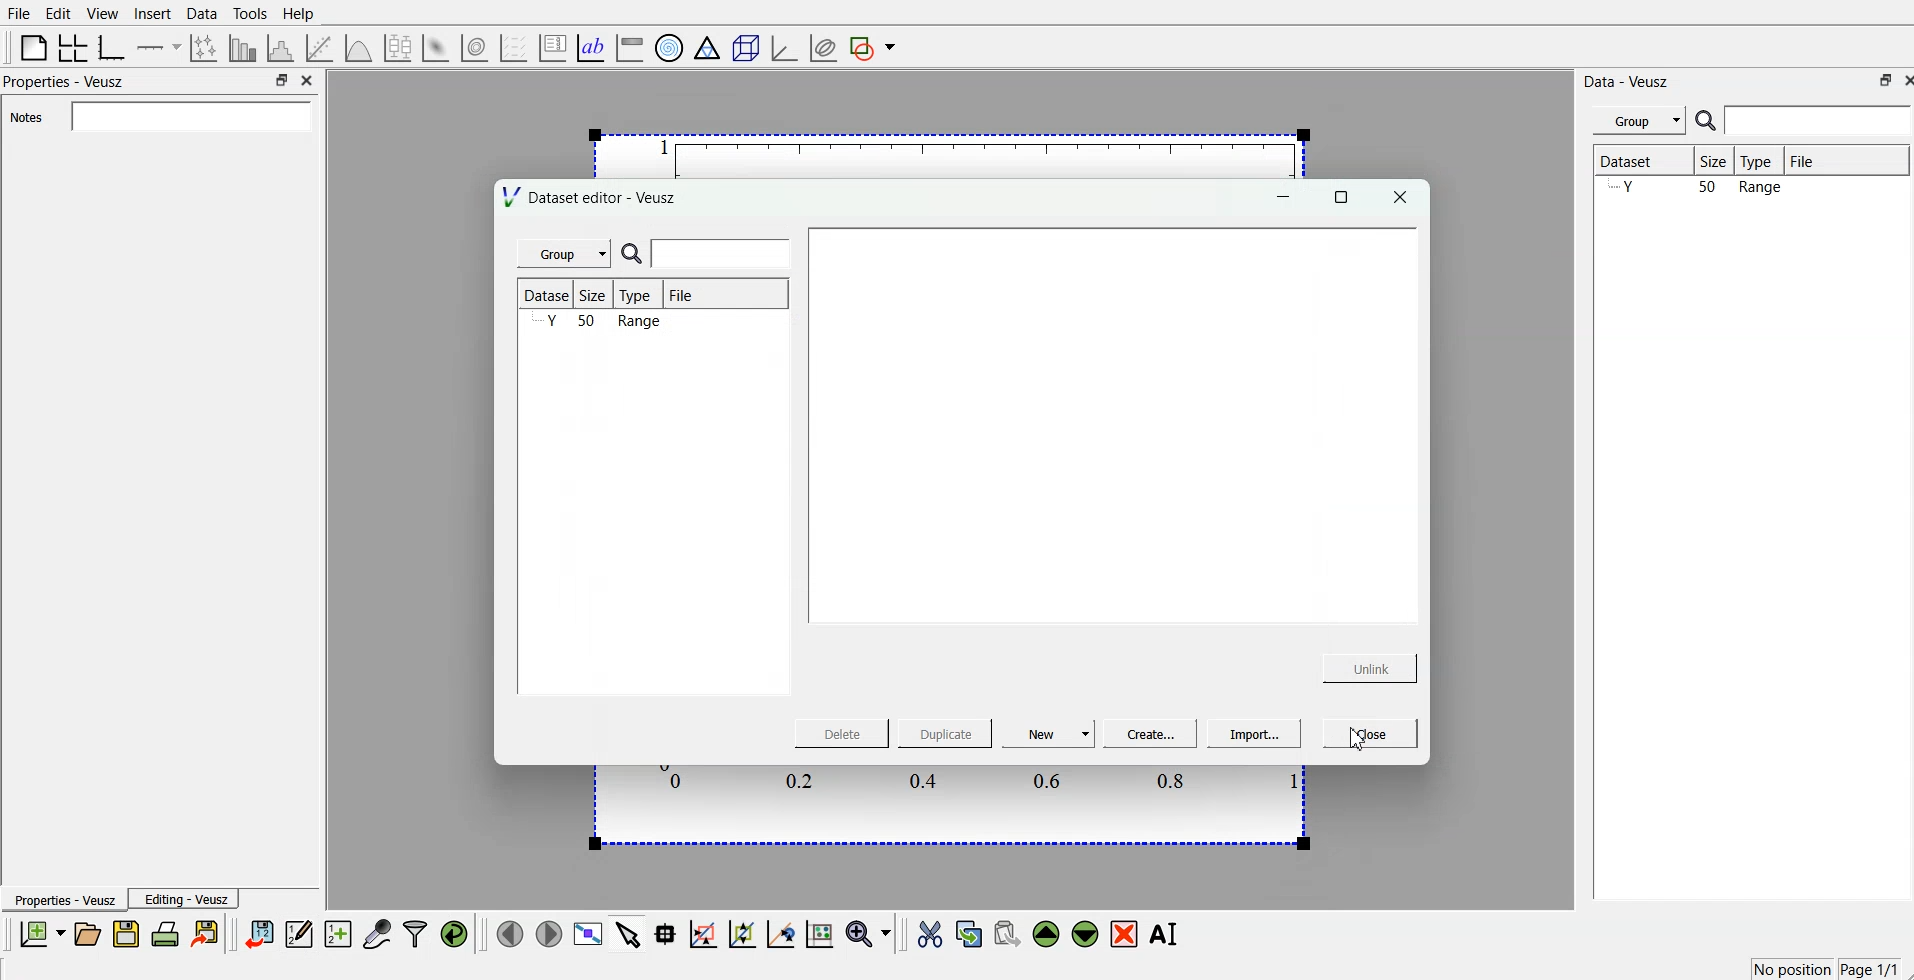 This screenshot has width=1914, height=980. I want to click on histogram, so click(282, 46).